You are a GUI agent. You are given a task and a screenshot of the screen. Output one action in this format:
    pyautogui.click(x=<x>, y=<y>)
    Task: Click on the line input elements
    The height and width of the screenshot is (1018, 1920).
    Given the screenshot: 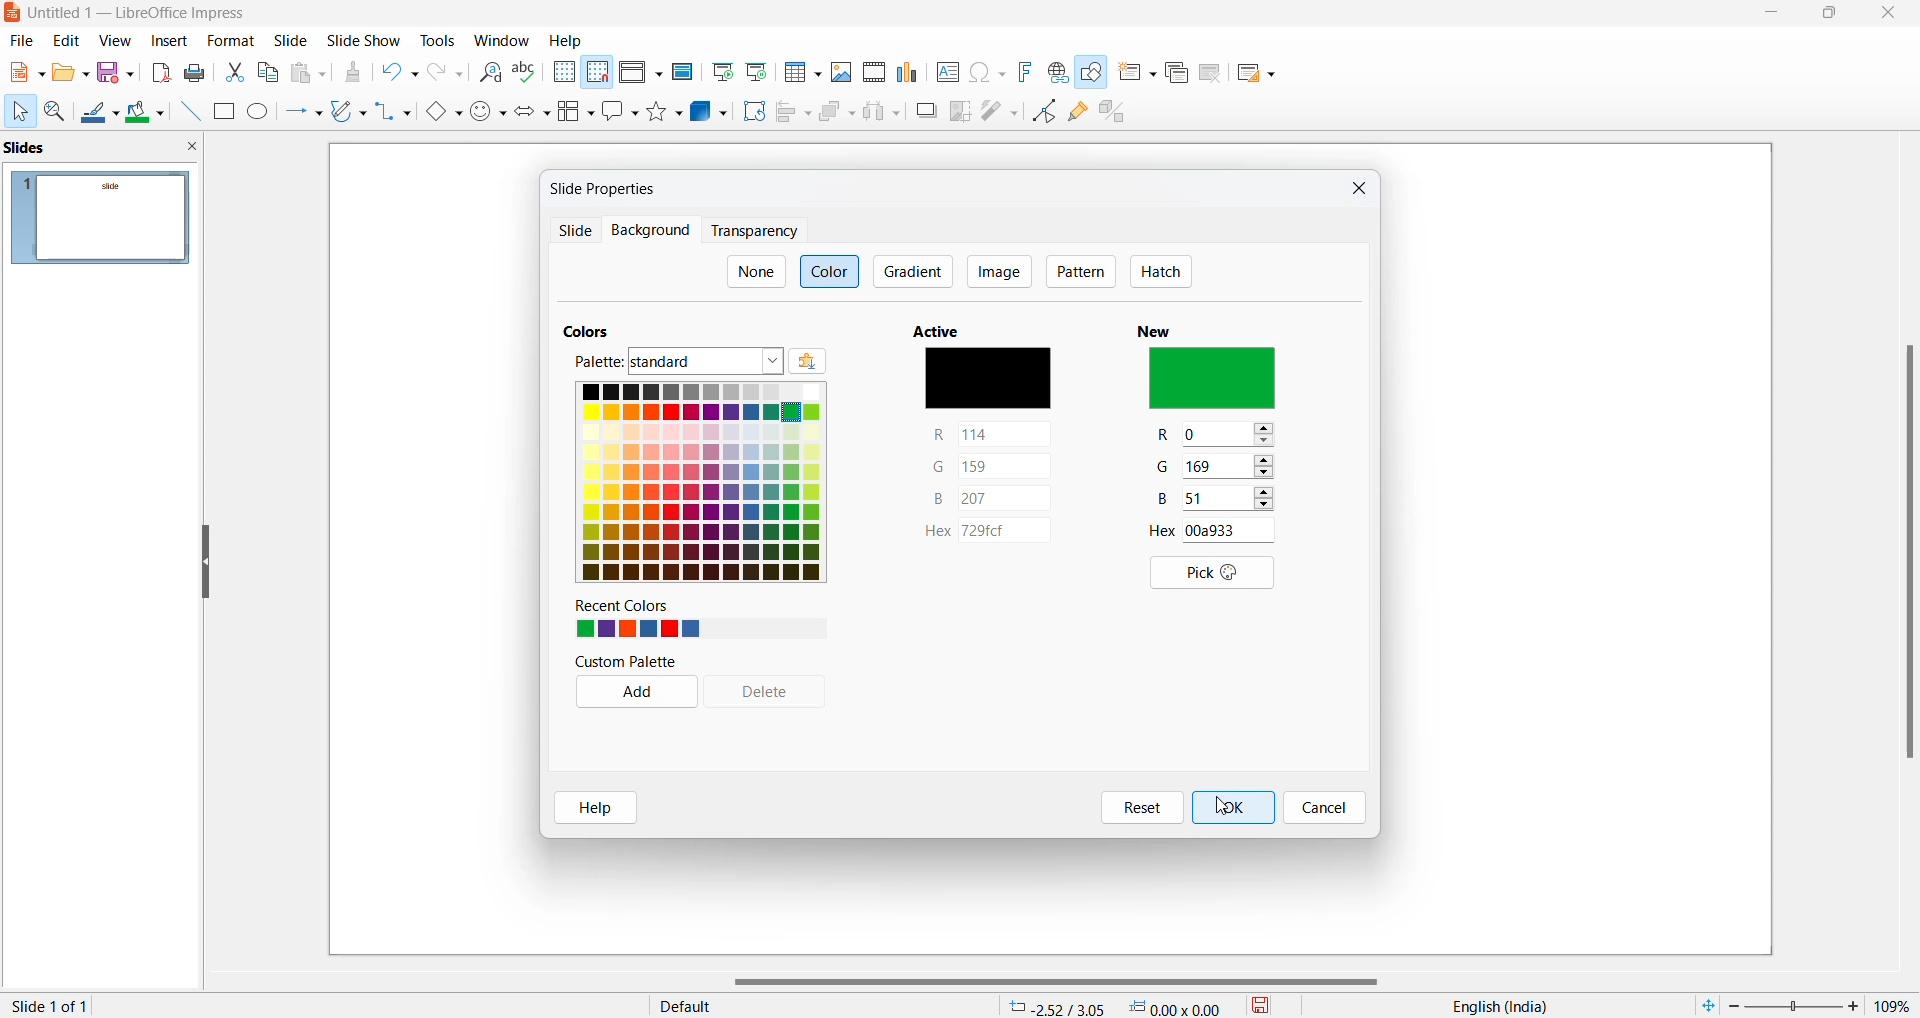 What is the action you would take?
    pyautogui.click(x=188, y=112)
    